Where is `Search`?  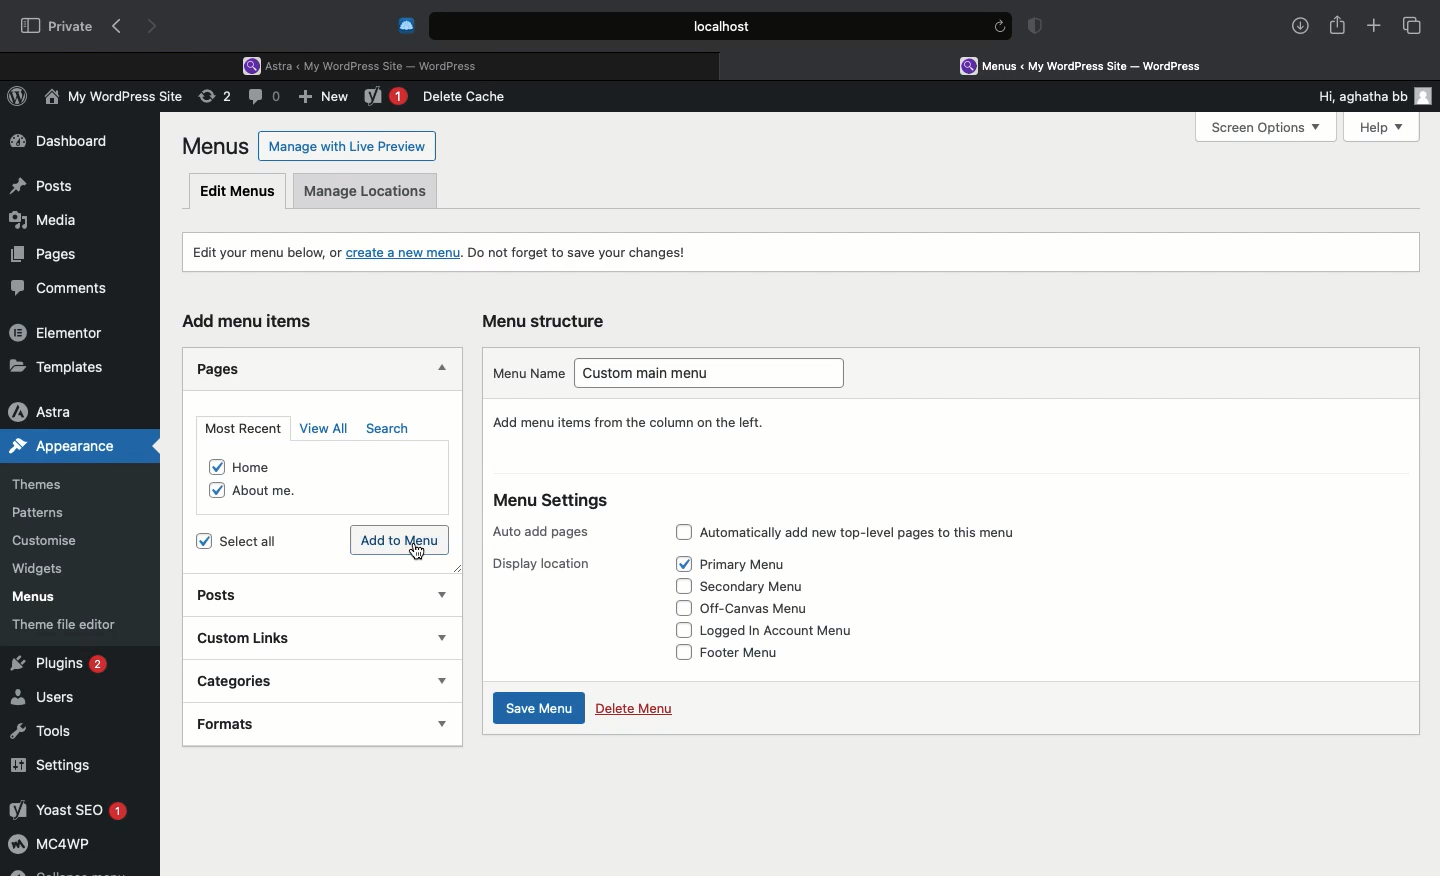 Search is located at coordinates (391, 429).